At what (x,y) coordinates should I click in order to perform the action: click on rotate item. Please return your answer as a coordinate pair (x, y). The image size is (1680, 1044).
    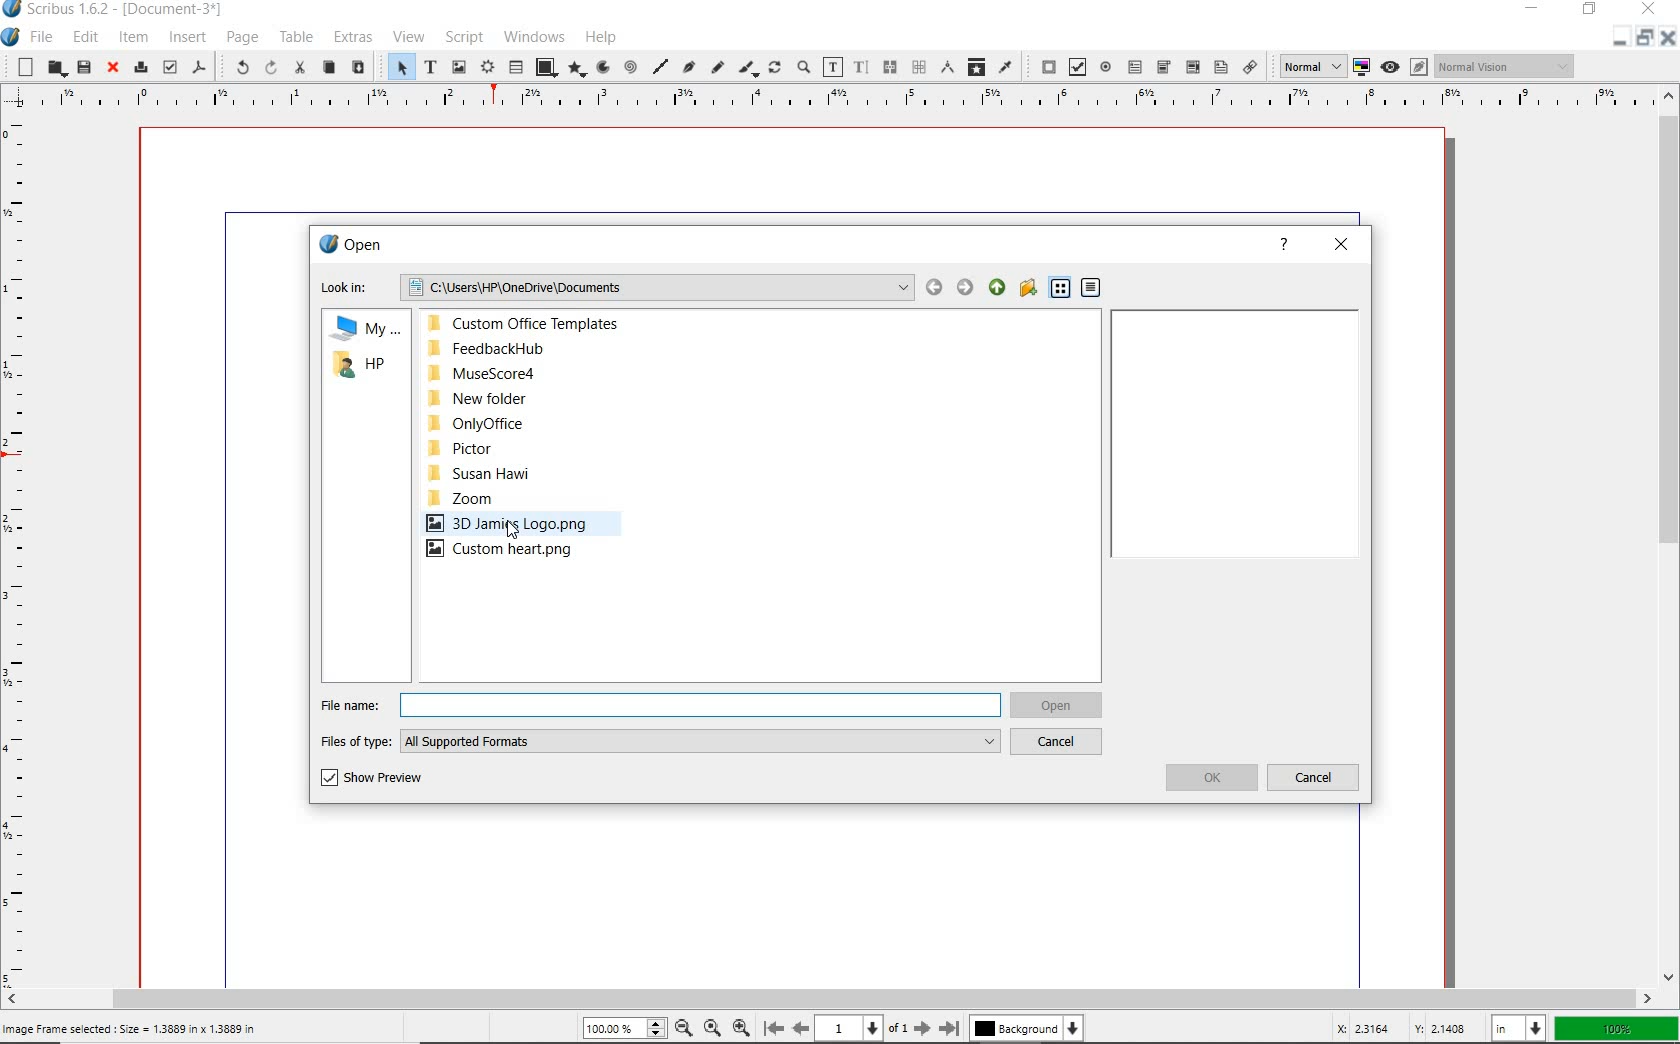
    Looking at the image, I should click on (774, 67).